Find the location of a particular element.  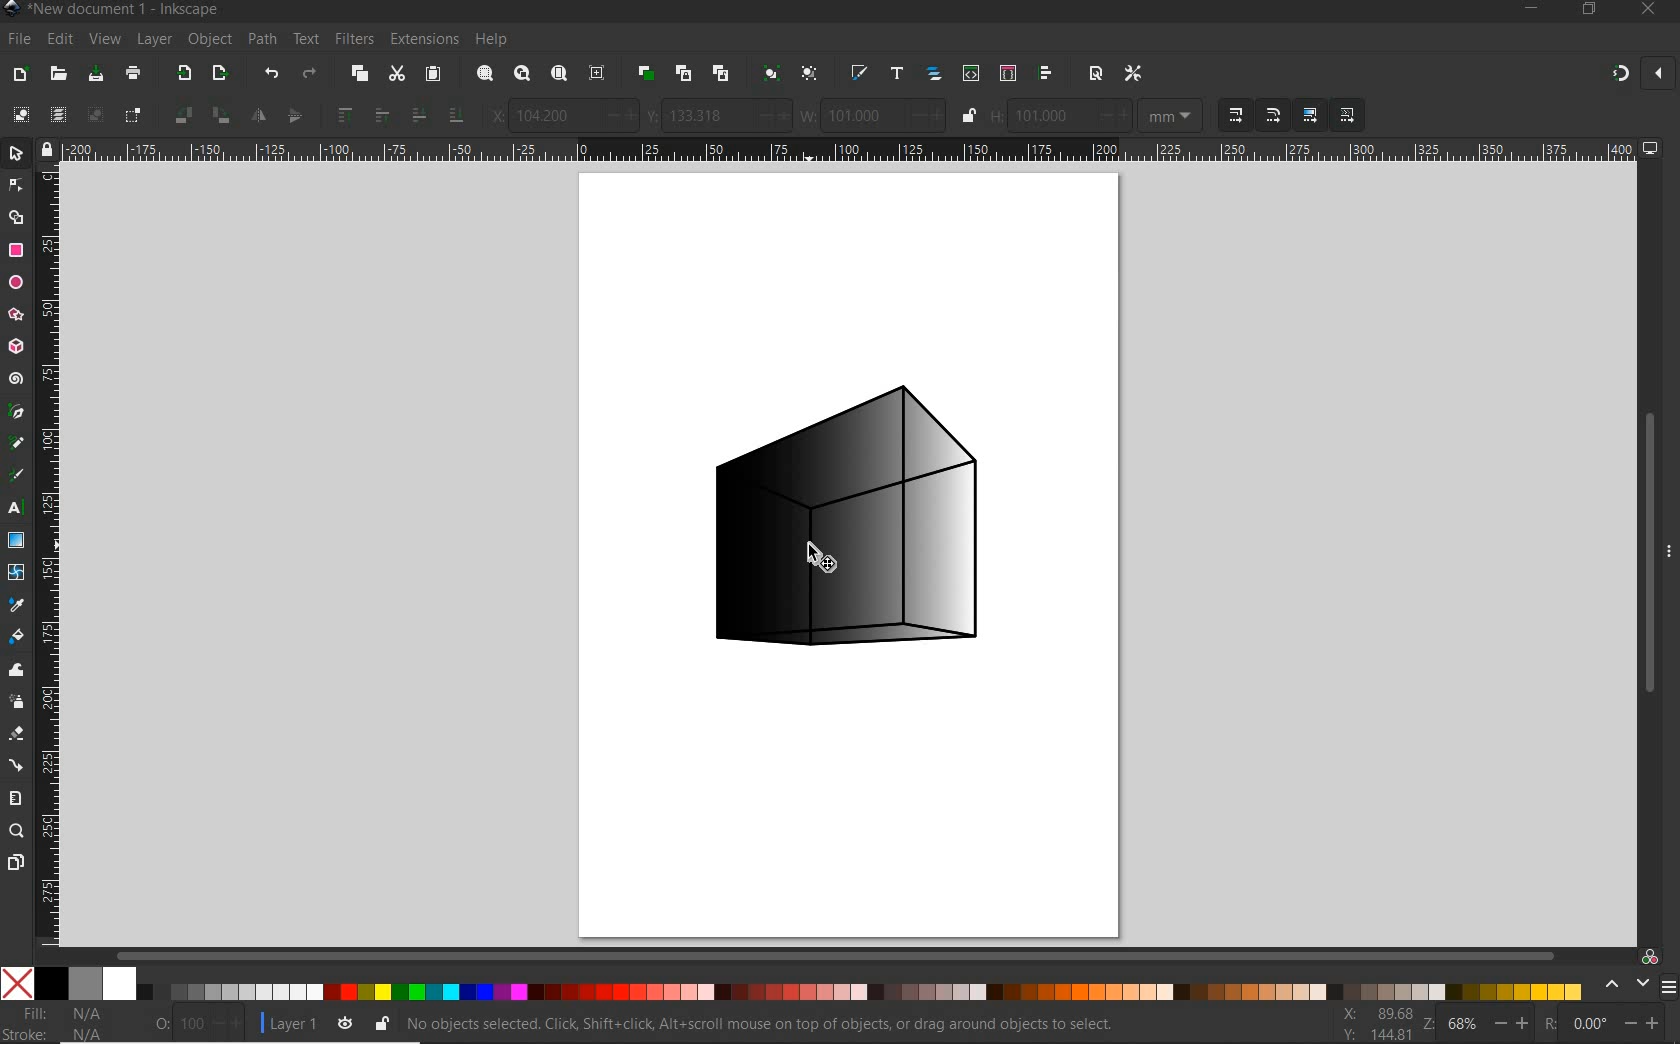

3D BOX TOOL is located at coordinates (15, 345).